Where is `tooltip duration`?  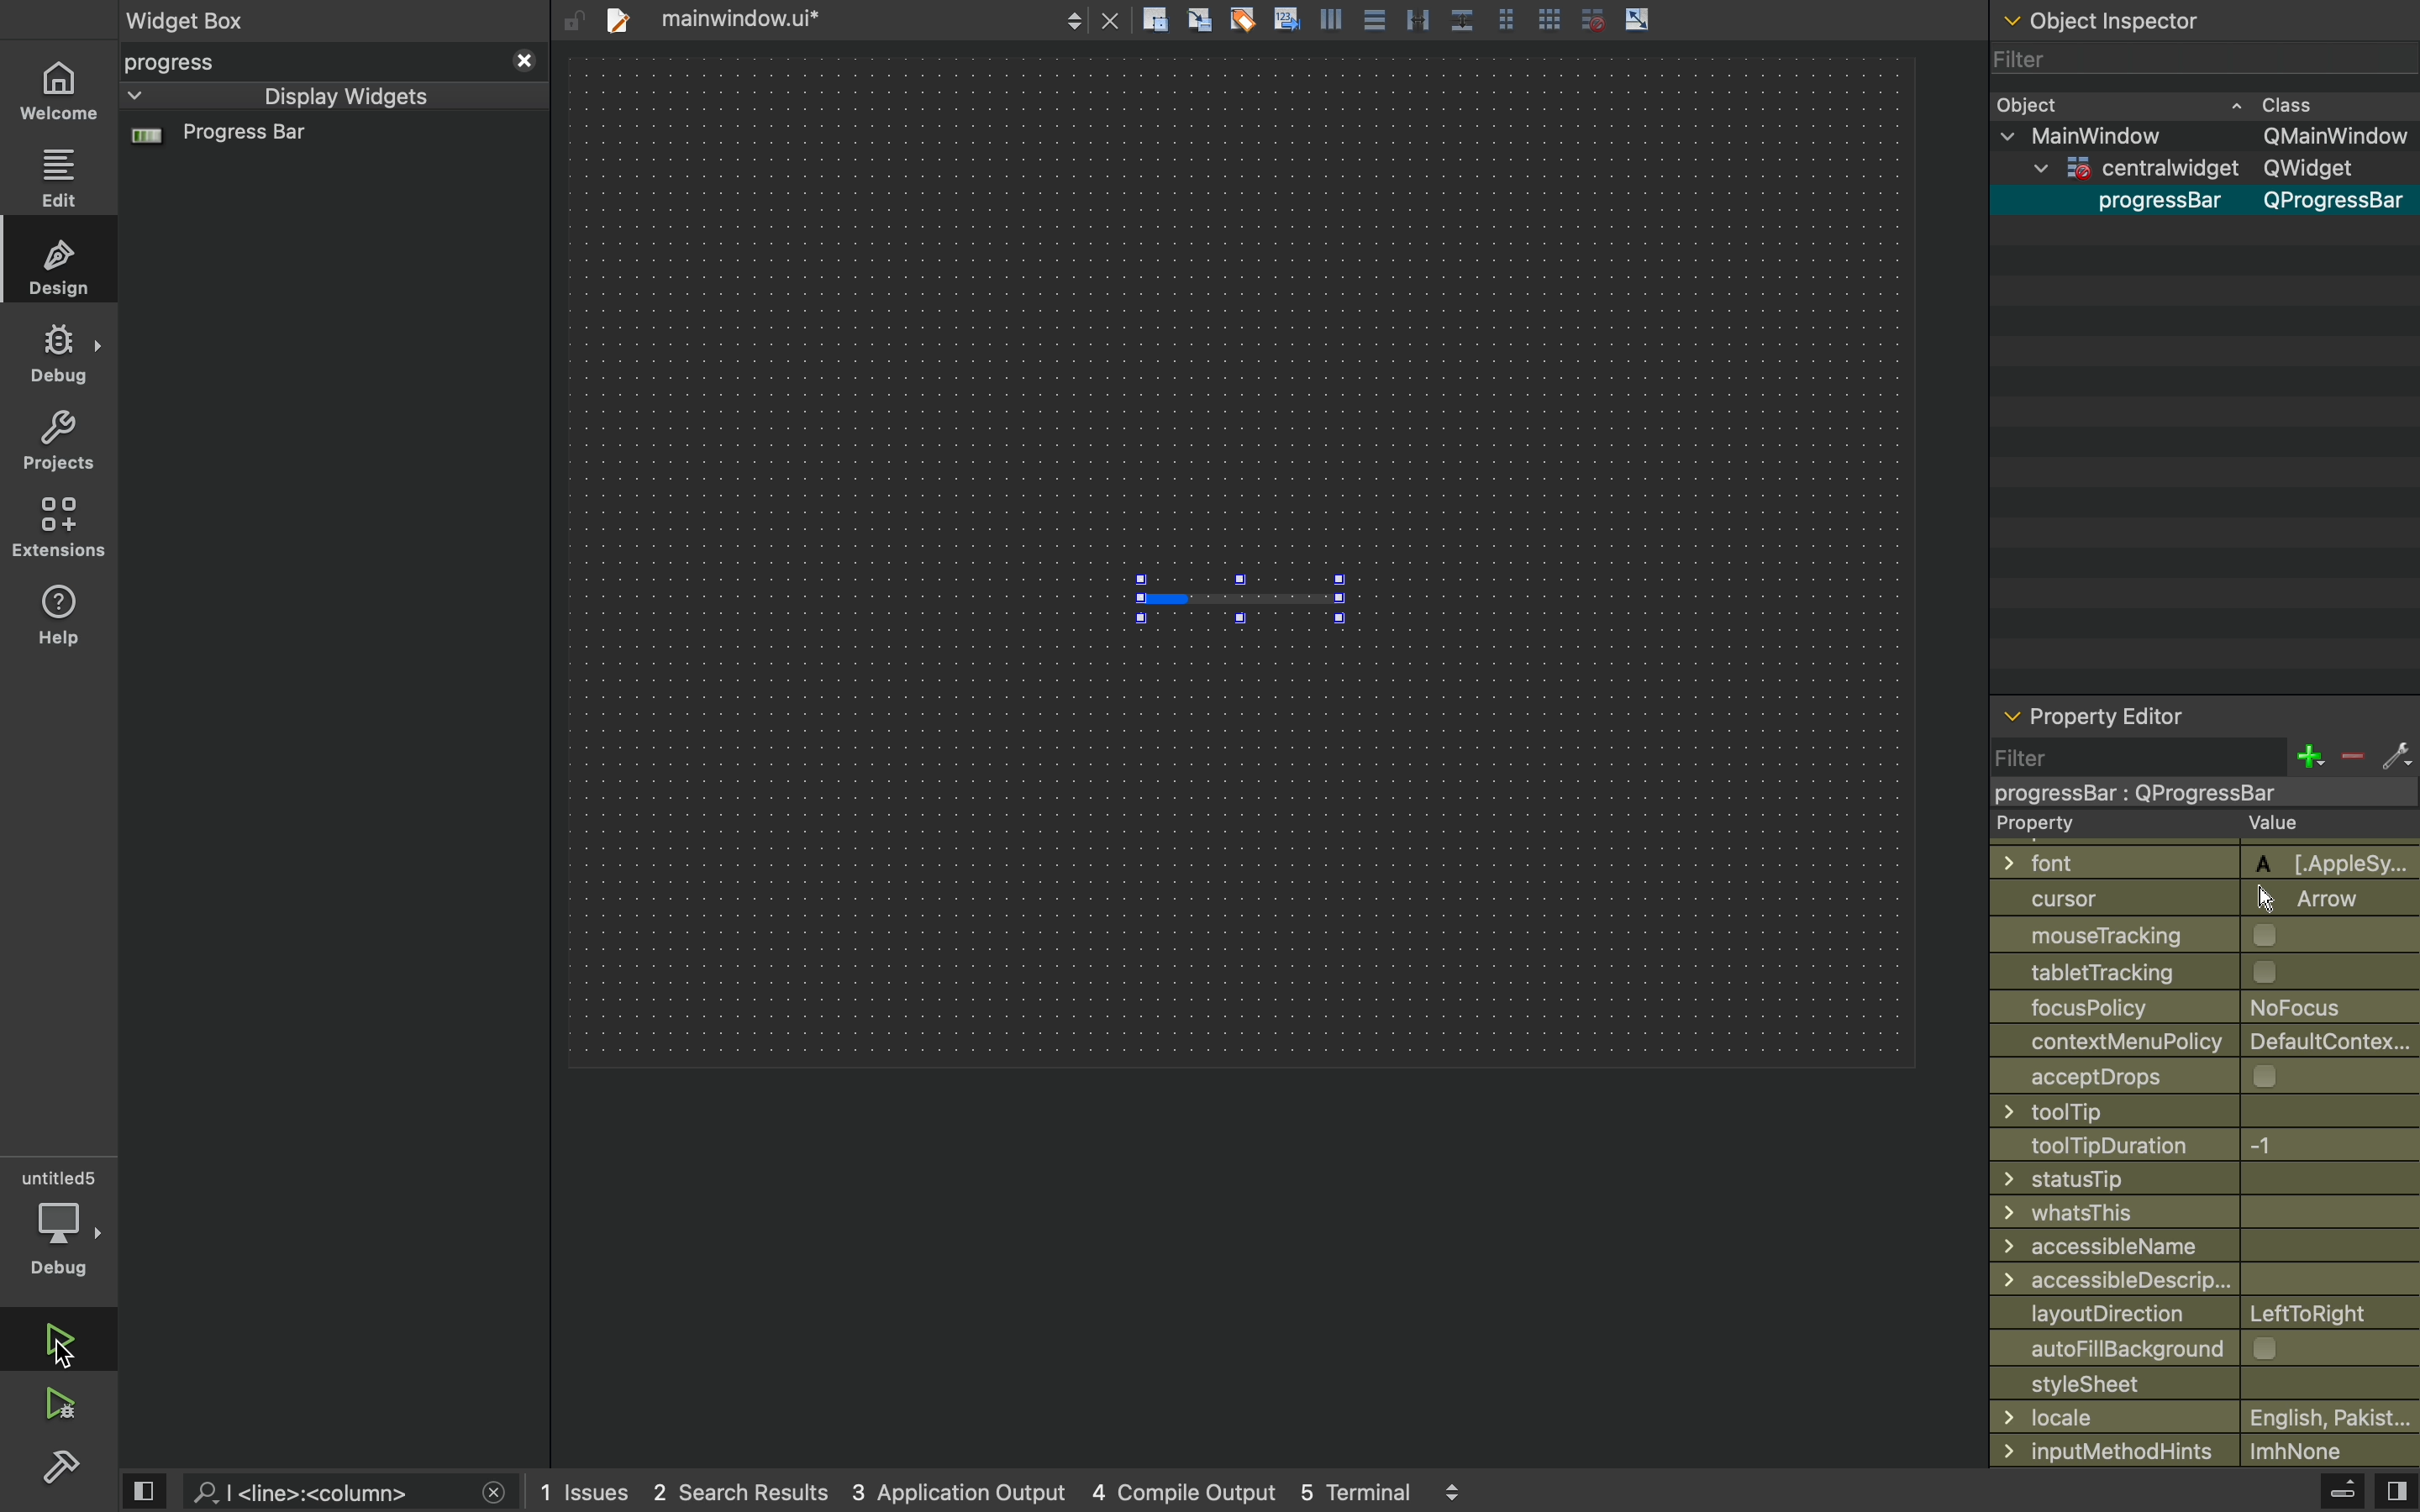 tooltip duration is located at coordinates (2177, 1146).